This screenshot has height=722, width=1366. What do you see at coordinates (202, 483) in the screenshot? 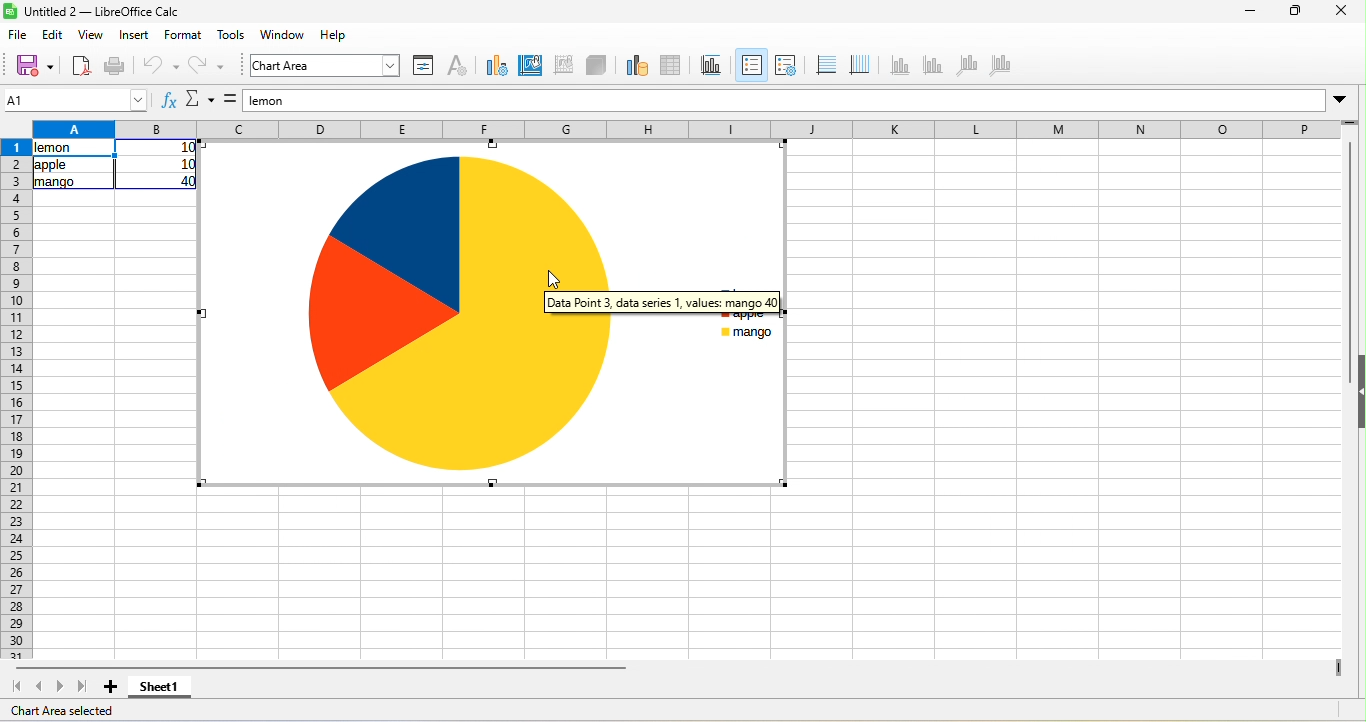
I see `resize points` at bounding box center [202, 483].